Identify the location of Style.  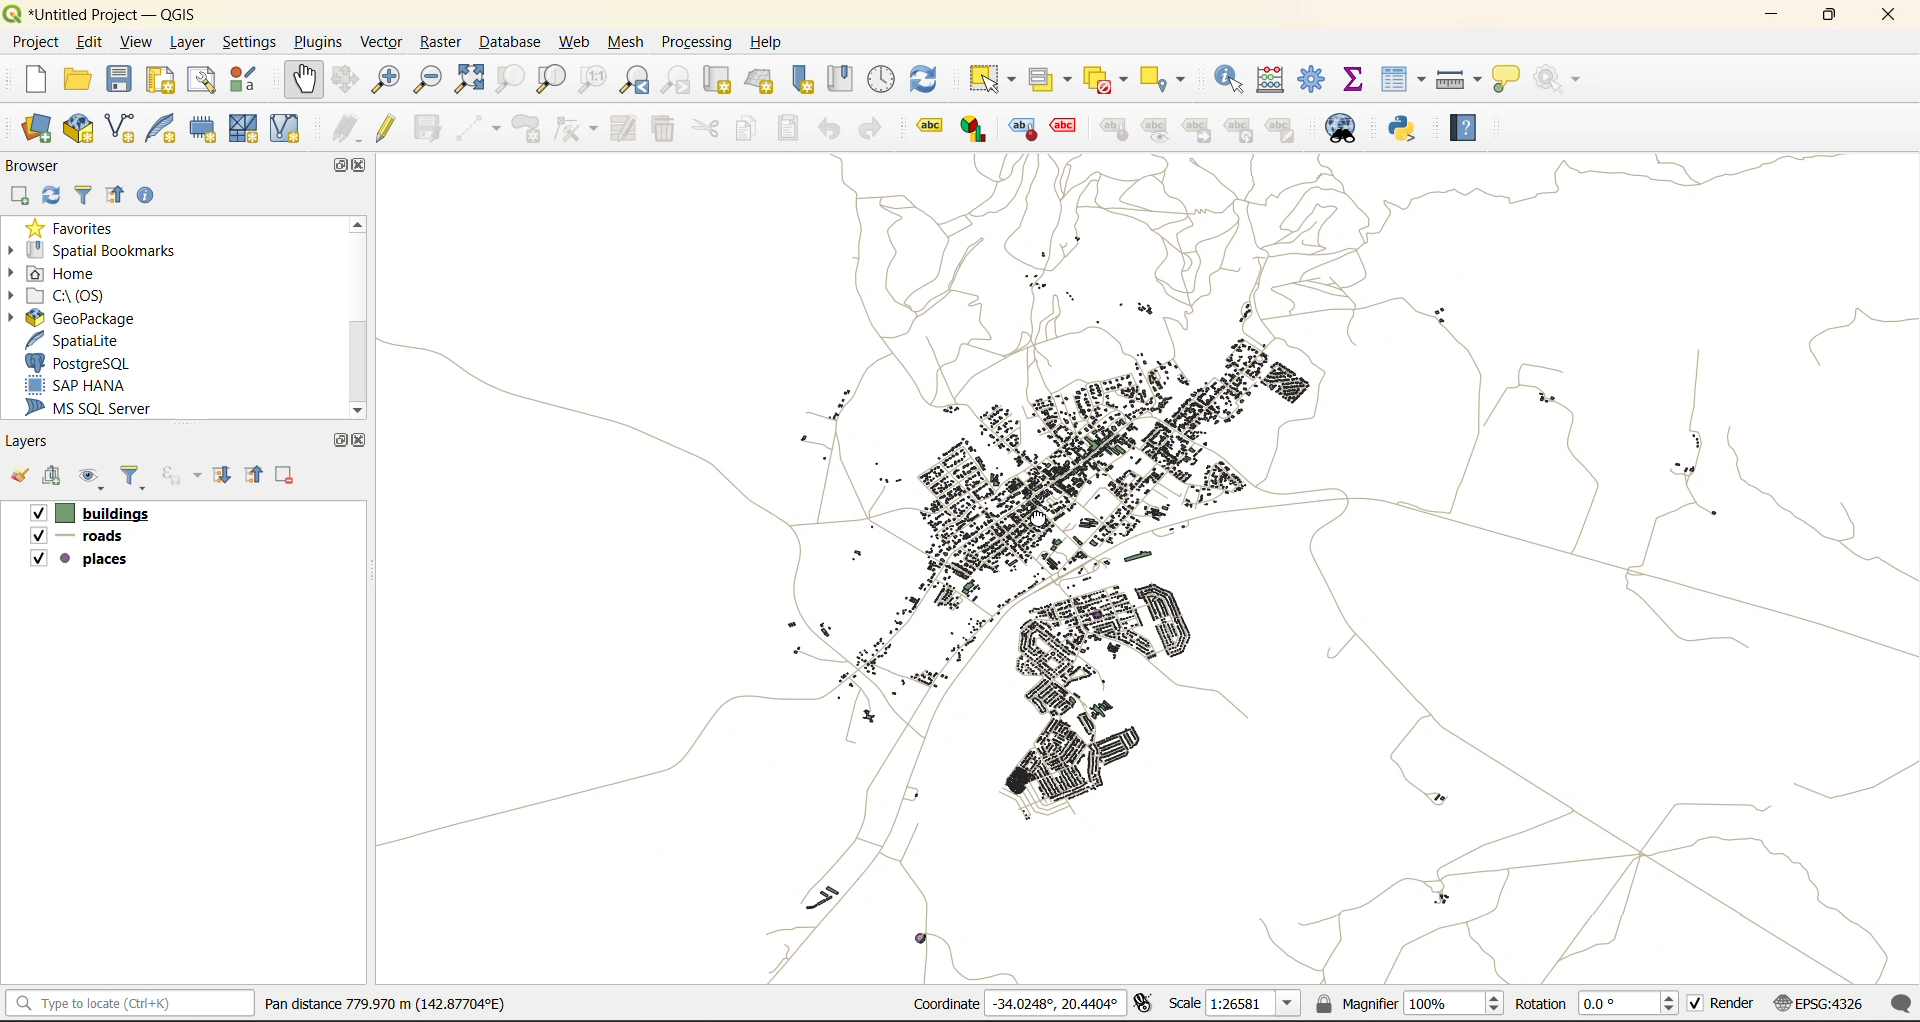
(1022, 128).